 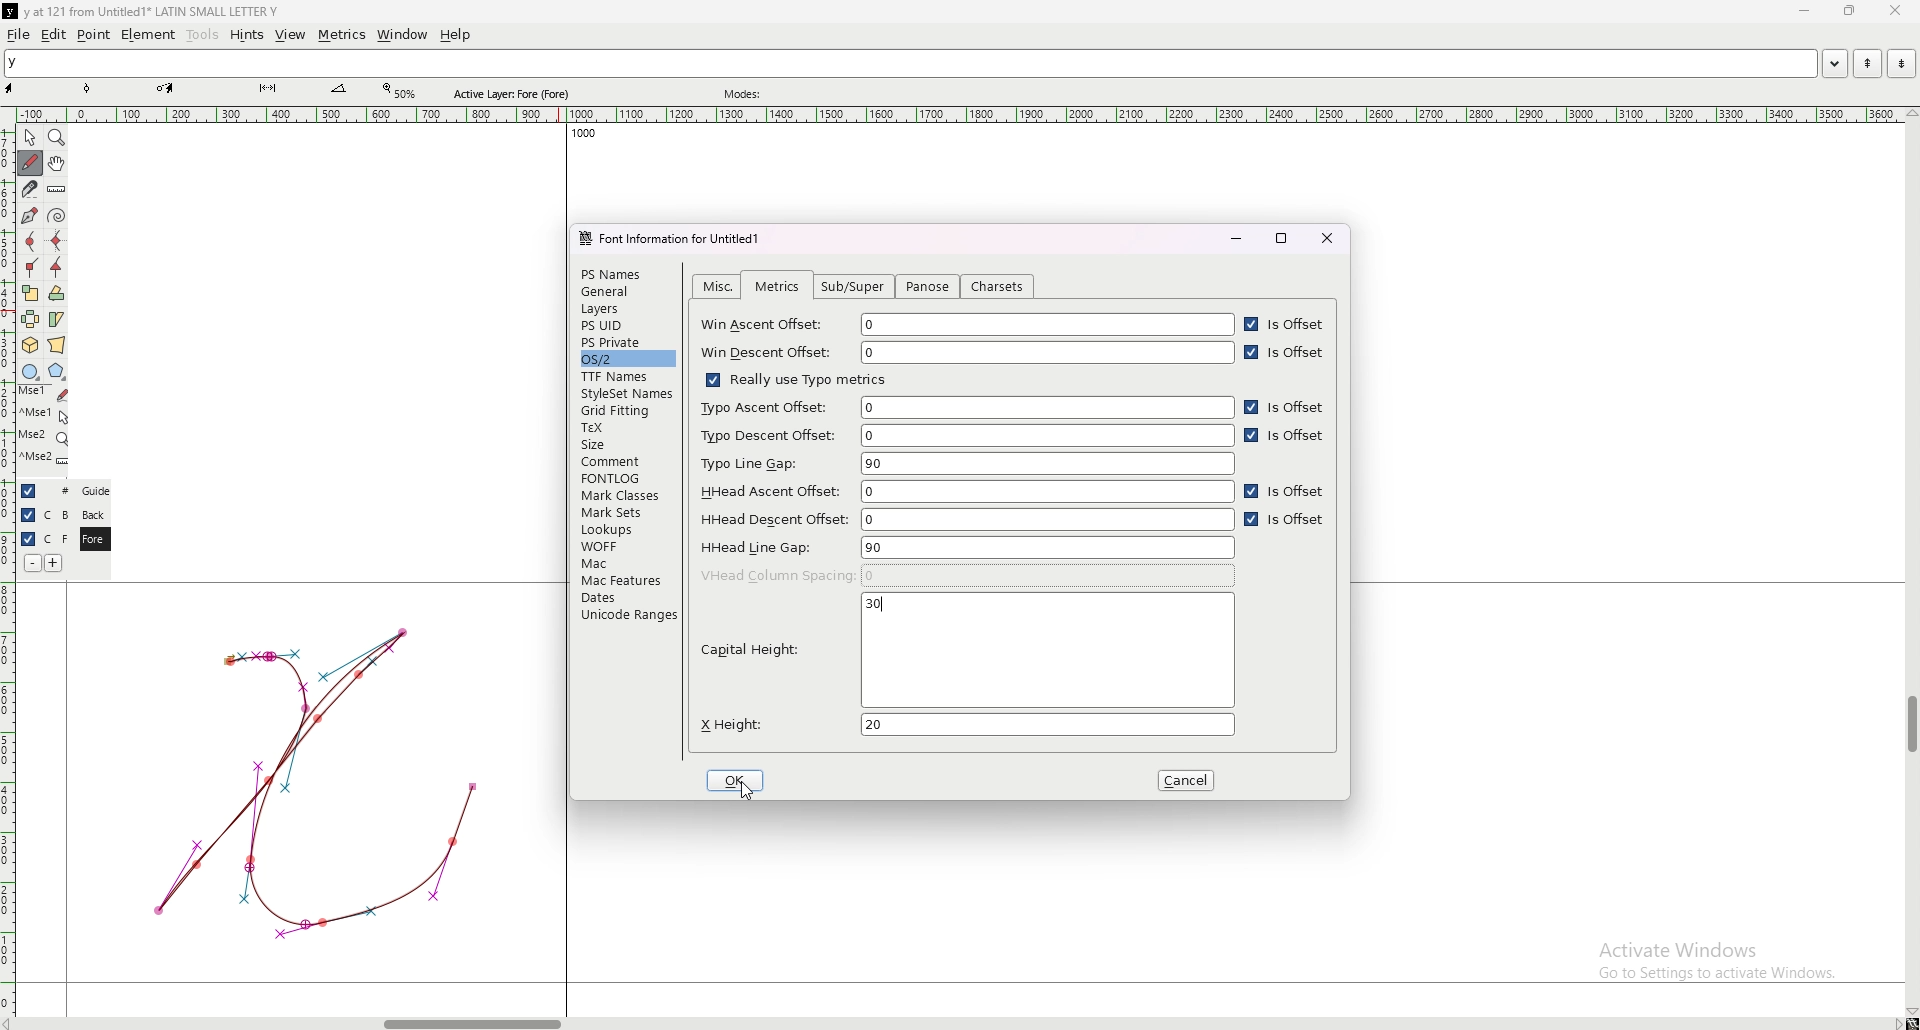 What do you see at coordinates (794, 379) in the screenshot?
I see `really use typo metrics` at bounding box center [794, 379].